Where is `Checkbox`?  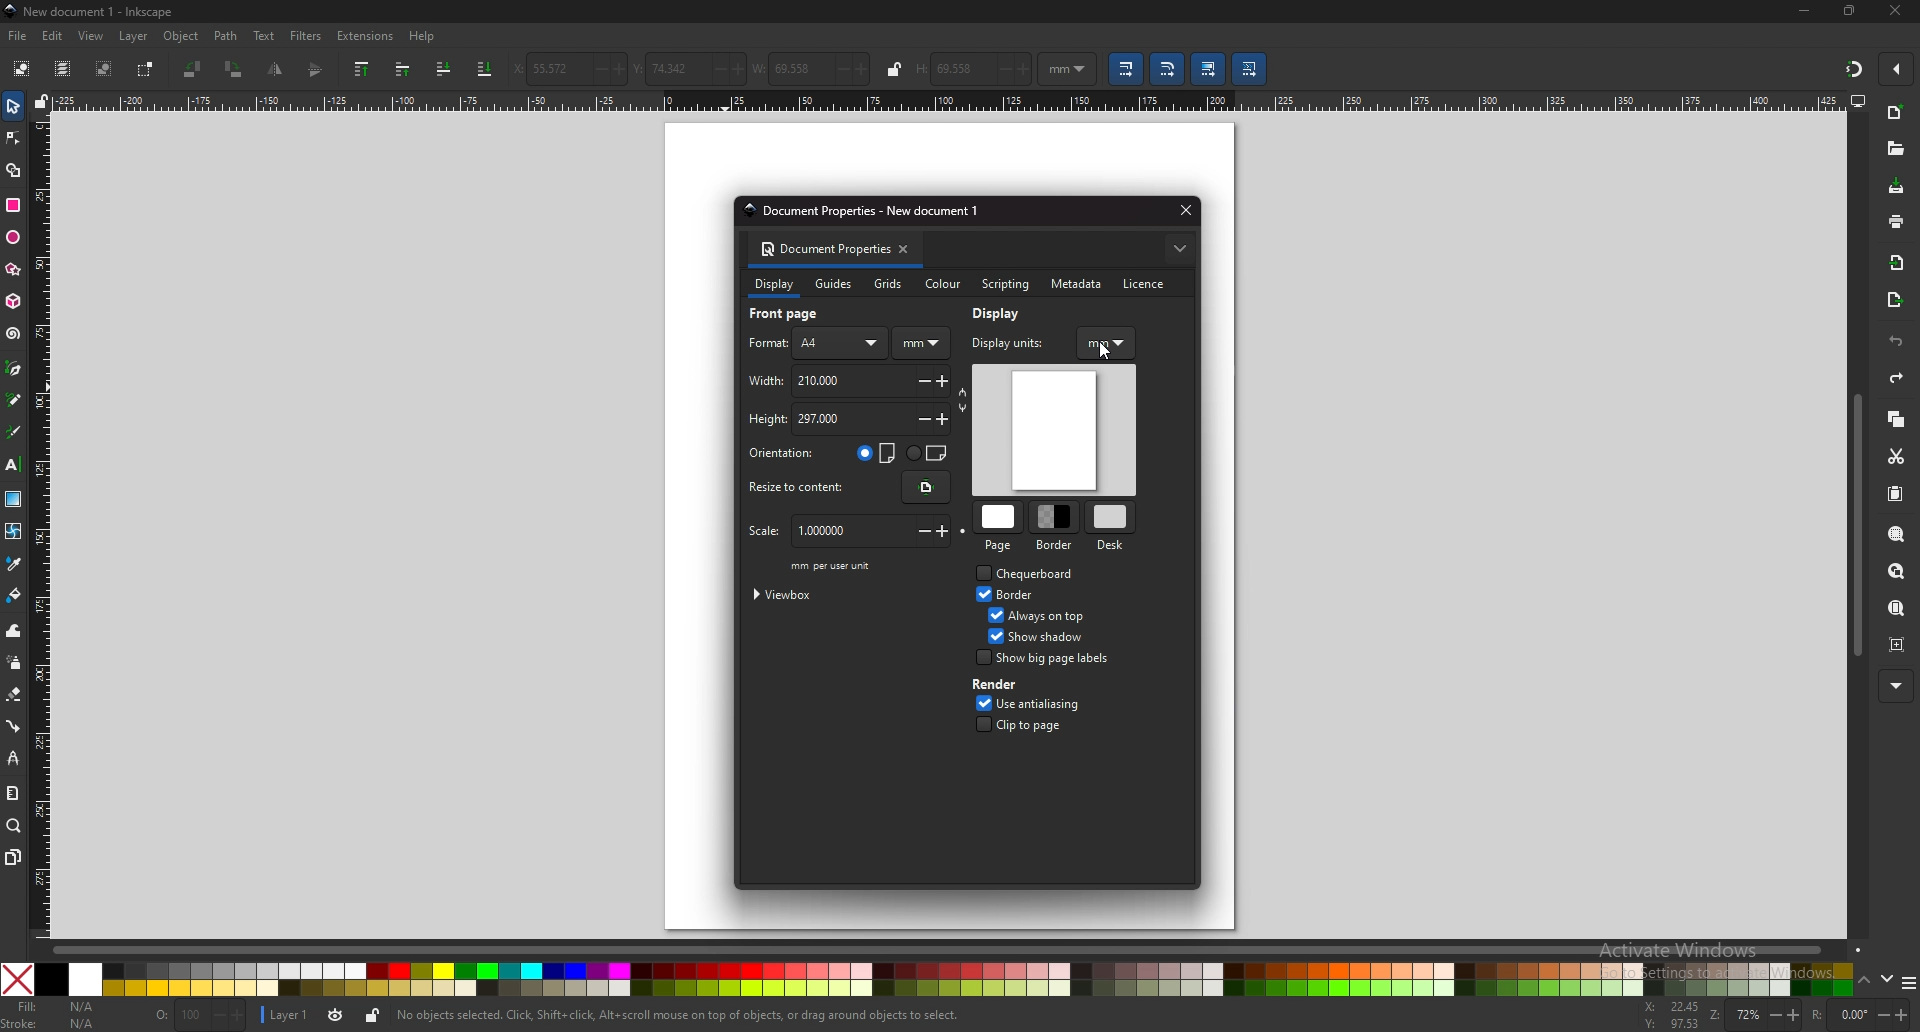
Checkbox is located at coordinates (993, 636).